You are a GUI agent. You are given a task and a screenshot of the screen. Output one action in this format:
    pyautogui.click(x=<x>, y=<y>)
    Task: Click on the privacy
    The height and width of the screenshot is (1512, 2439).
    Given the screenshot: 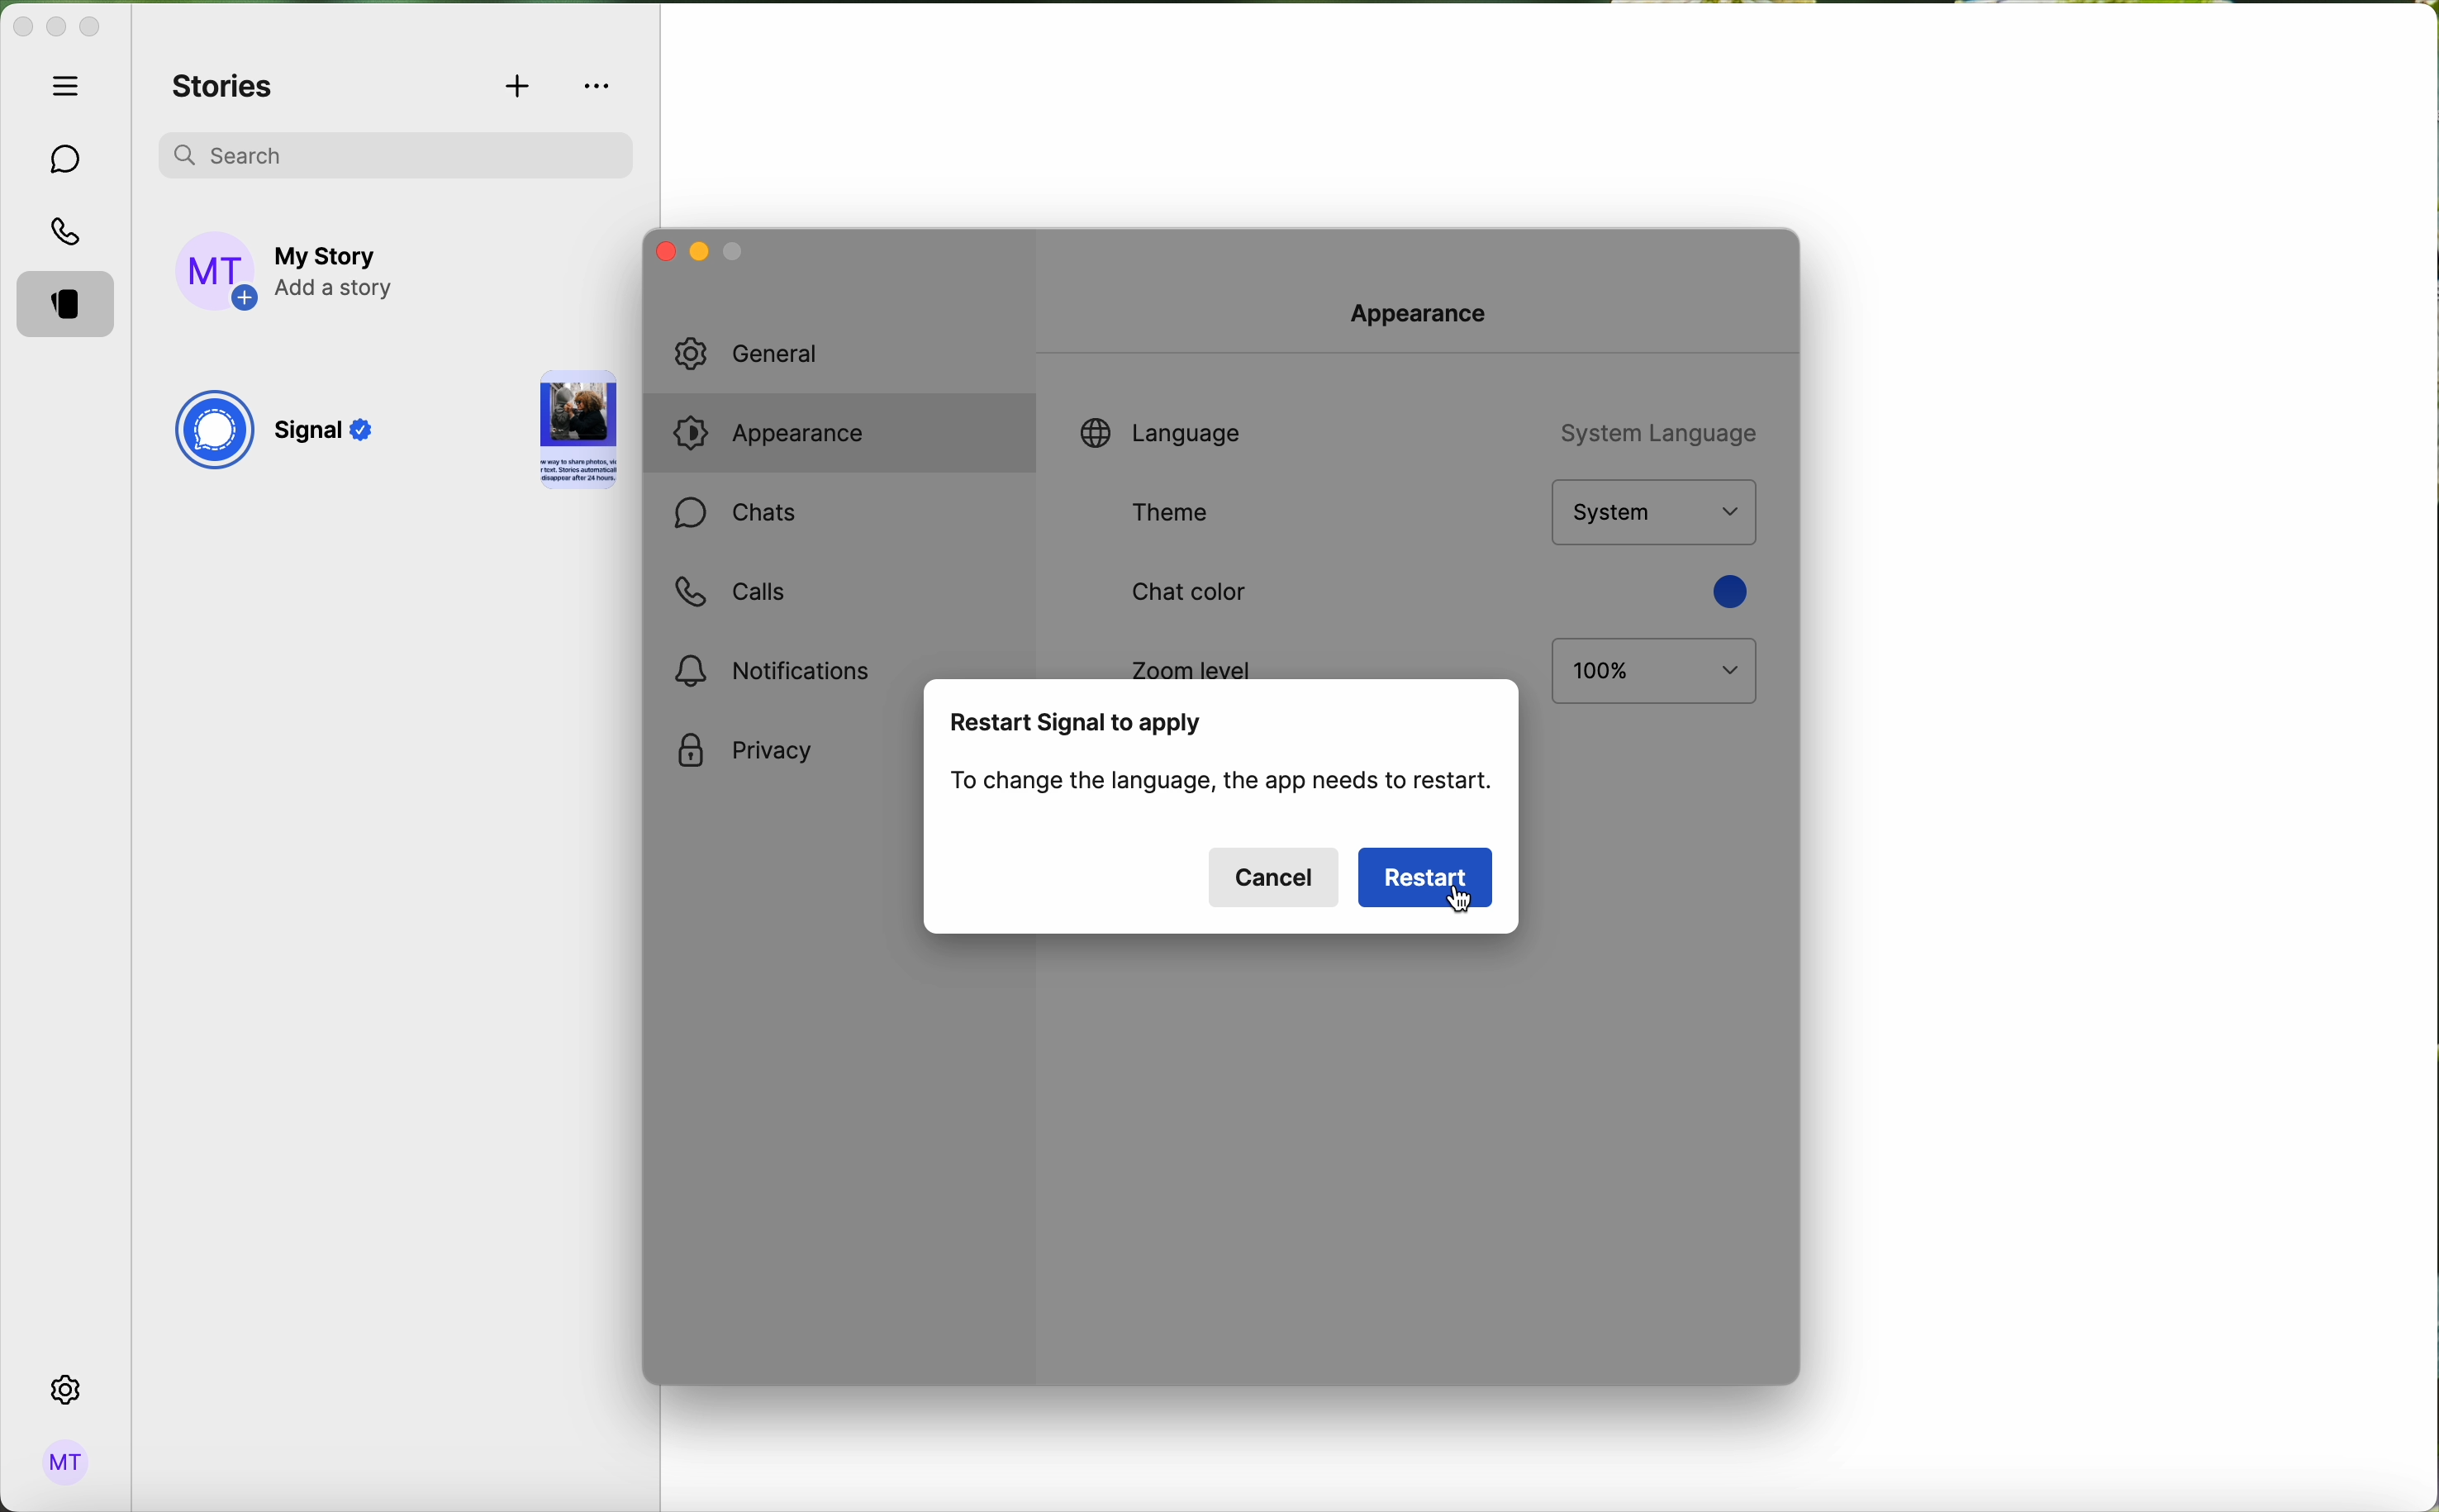 What is the action you would take?
    pyautogui.click(x=745, y=752)
    